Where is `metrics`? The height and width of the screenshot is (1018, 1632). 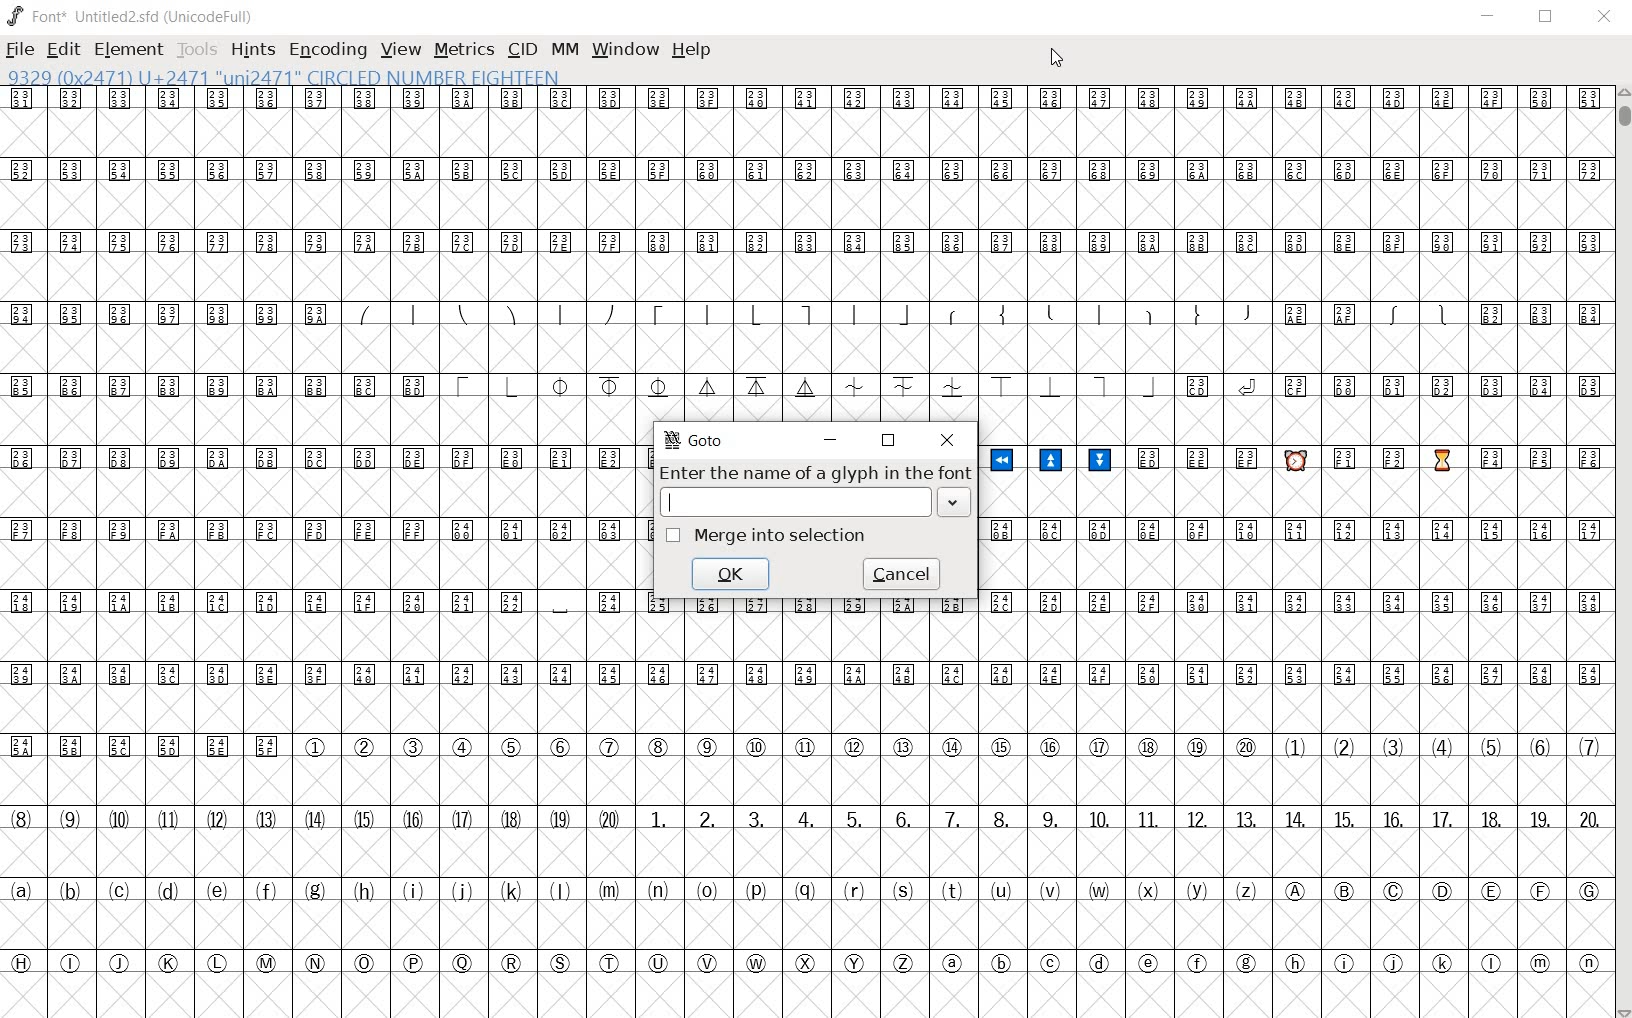 metrics is located at coordinates (464, 49).